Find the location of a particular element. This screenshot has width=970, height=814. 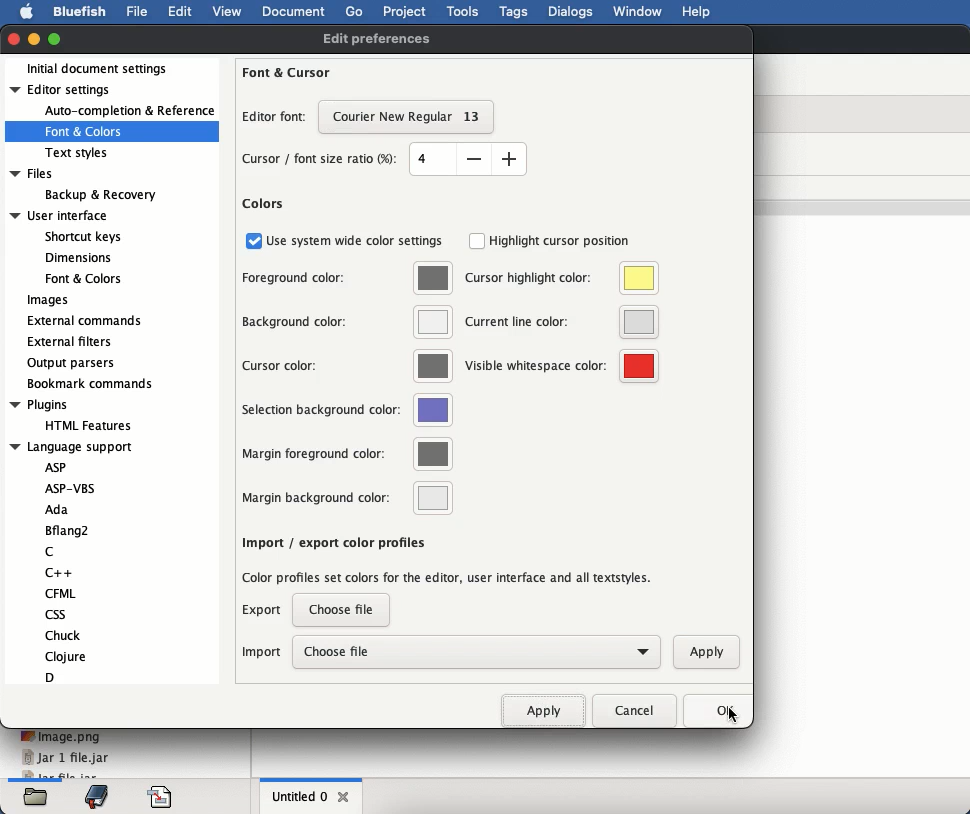

external filters  is located at coordinates (70, 342).